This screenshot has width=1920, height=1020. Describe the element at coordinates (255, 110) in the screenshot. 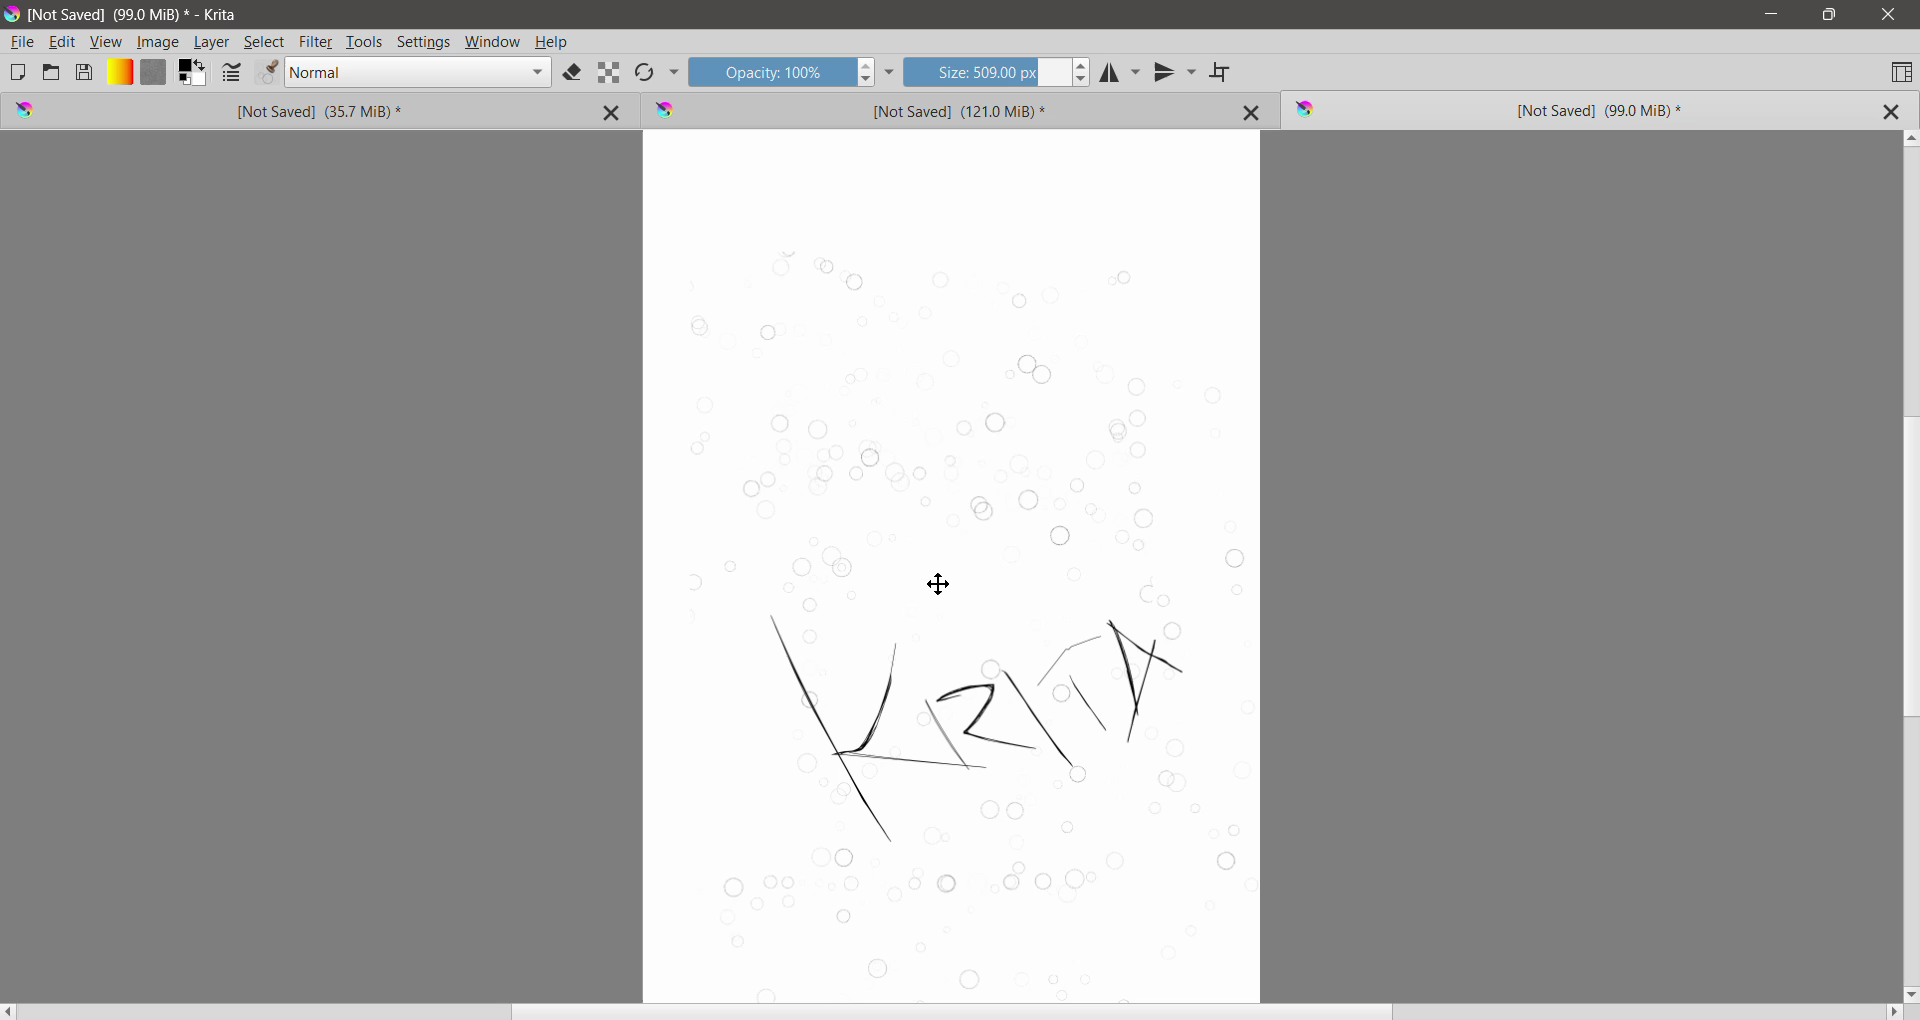

I see `Unsaved Image Tab 1` at that location.